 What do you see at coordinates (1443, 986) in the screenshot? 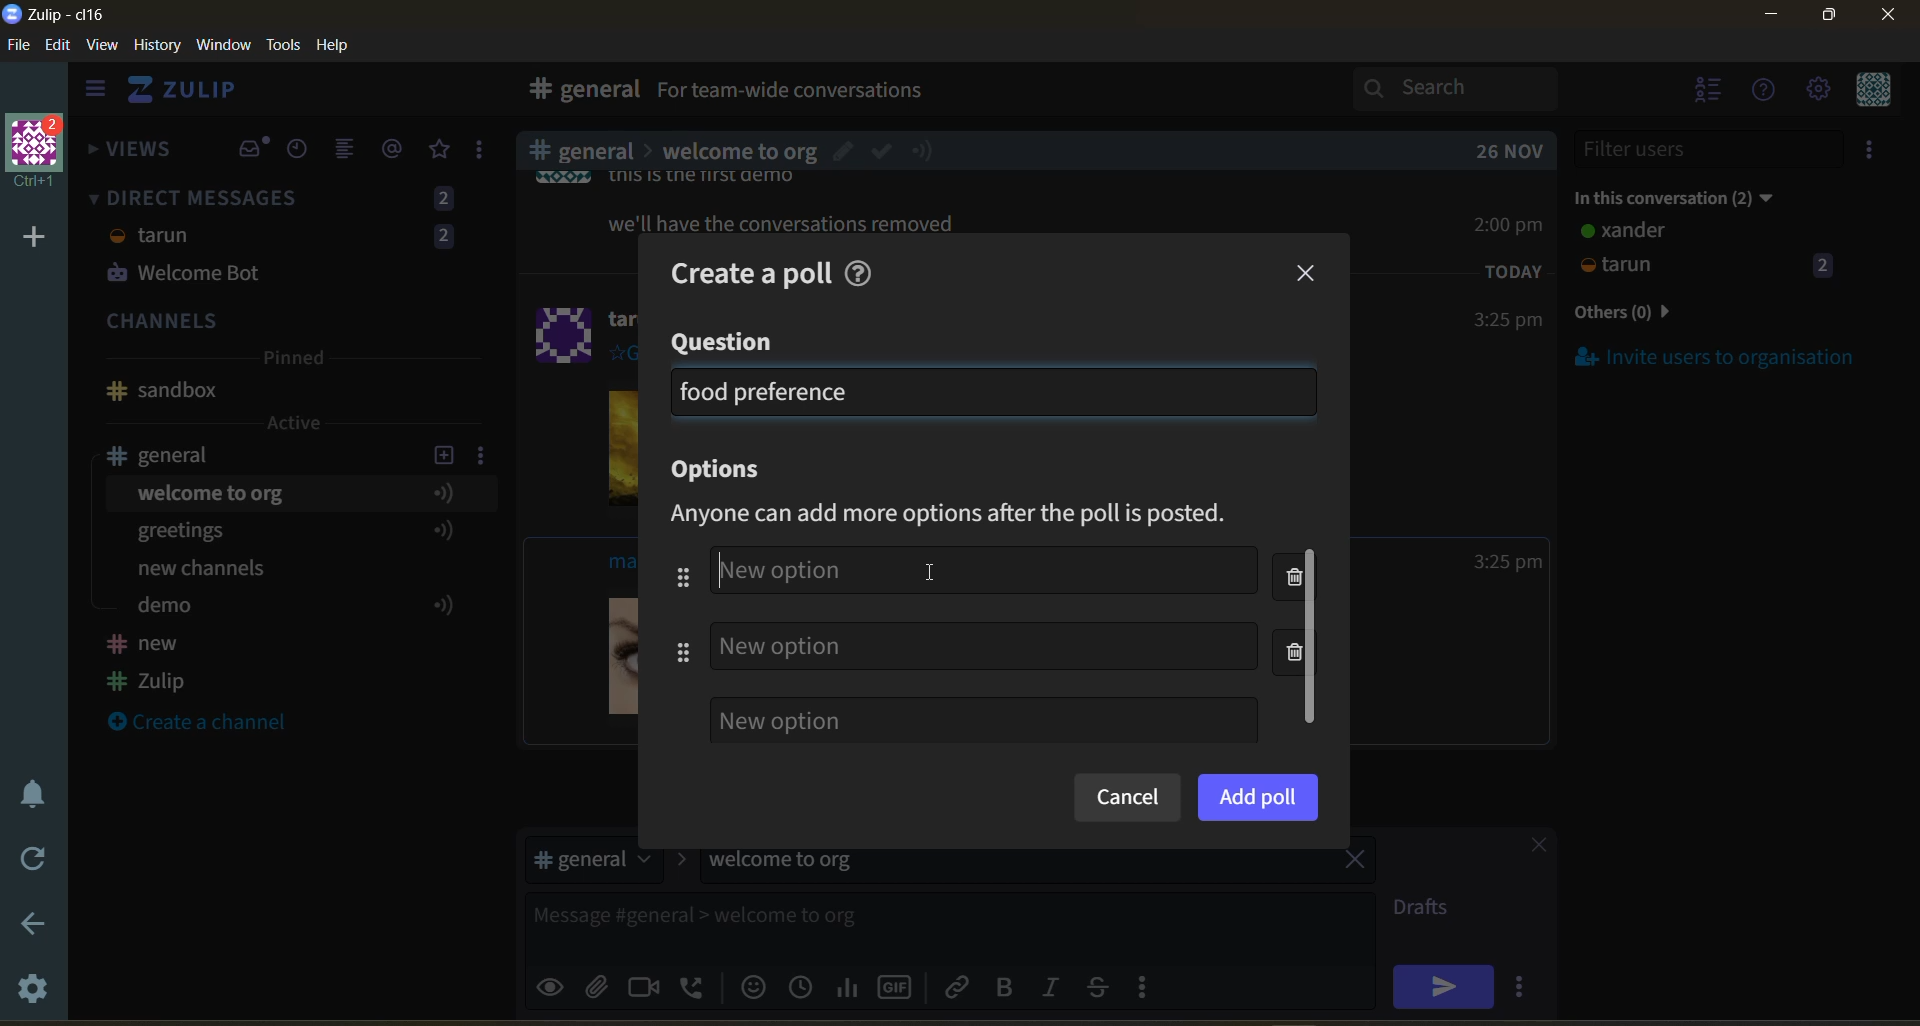
I see `send` at bounding box center [1443, 986].